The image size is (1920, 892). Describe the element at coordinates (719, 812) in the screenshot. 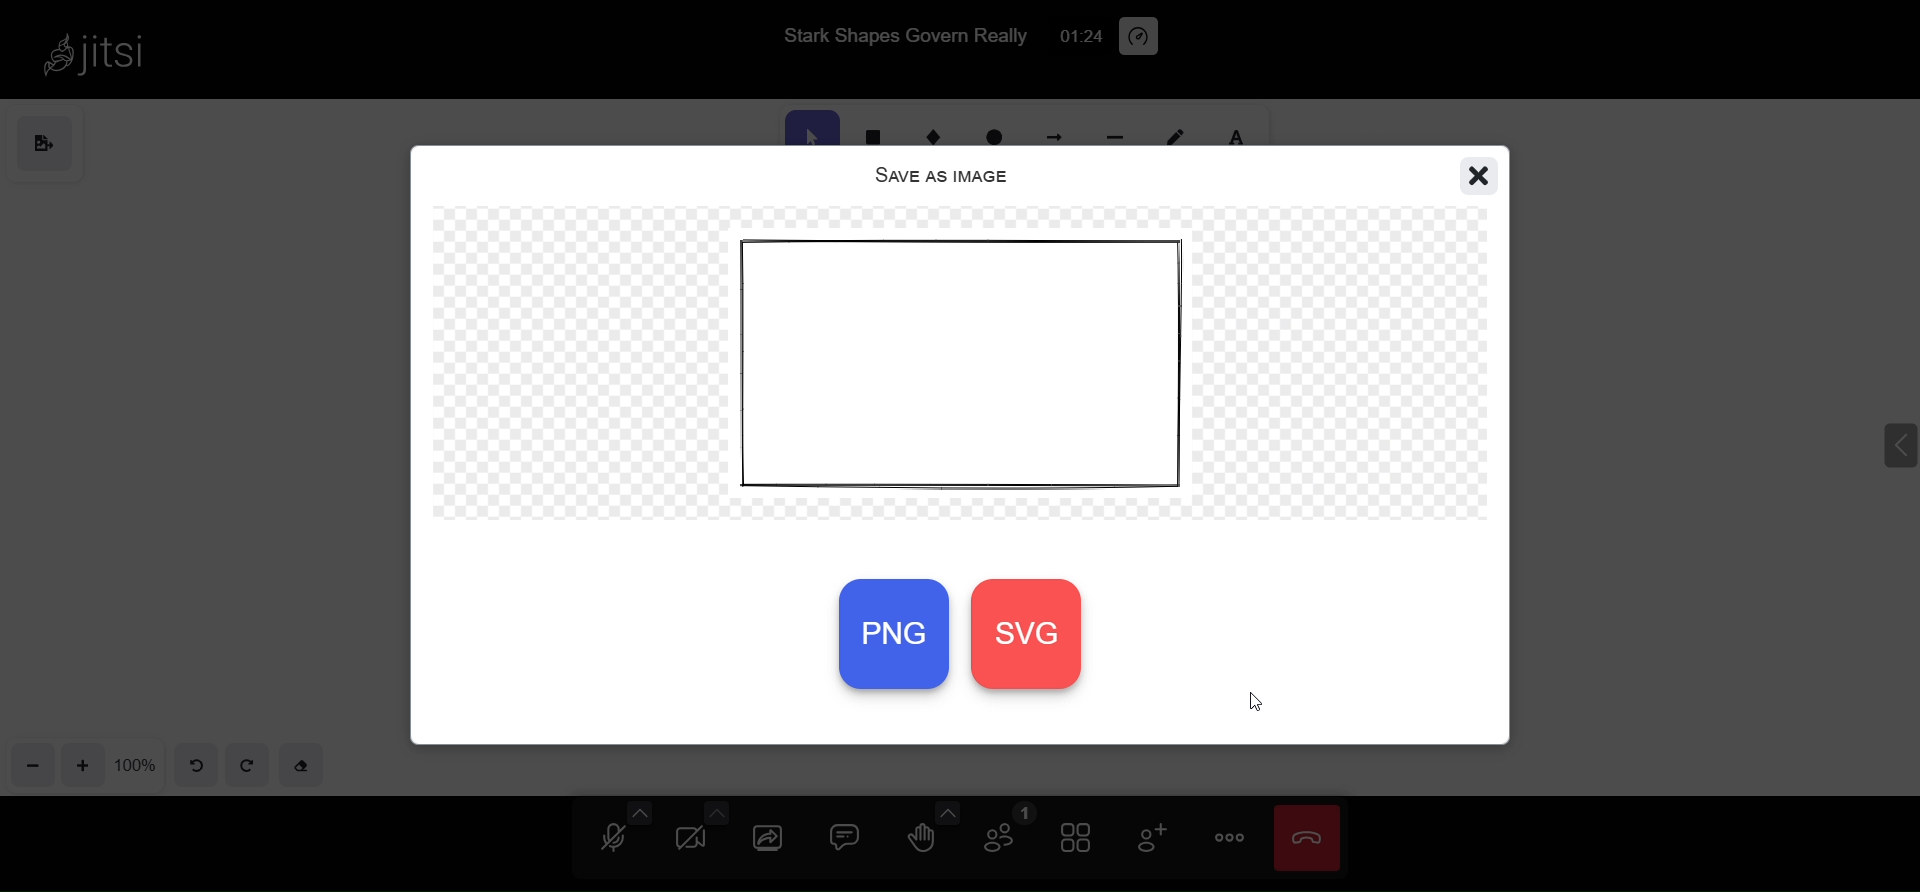

I see `more camera option` at that location.